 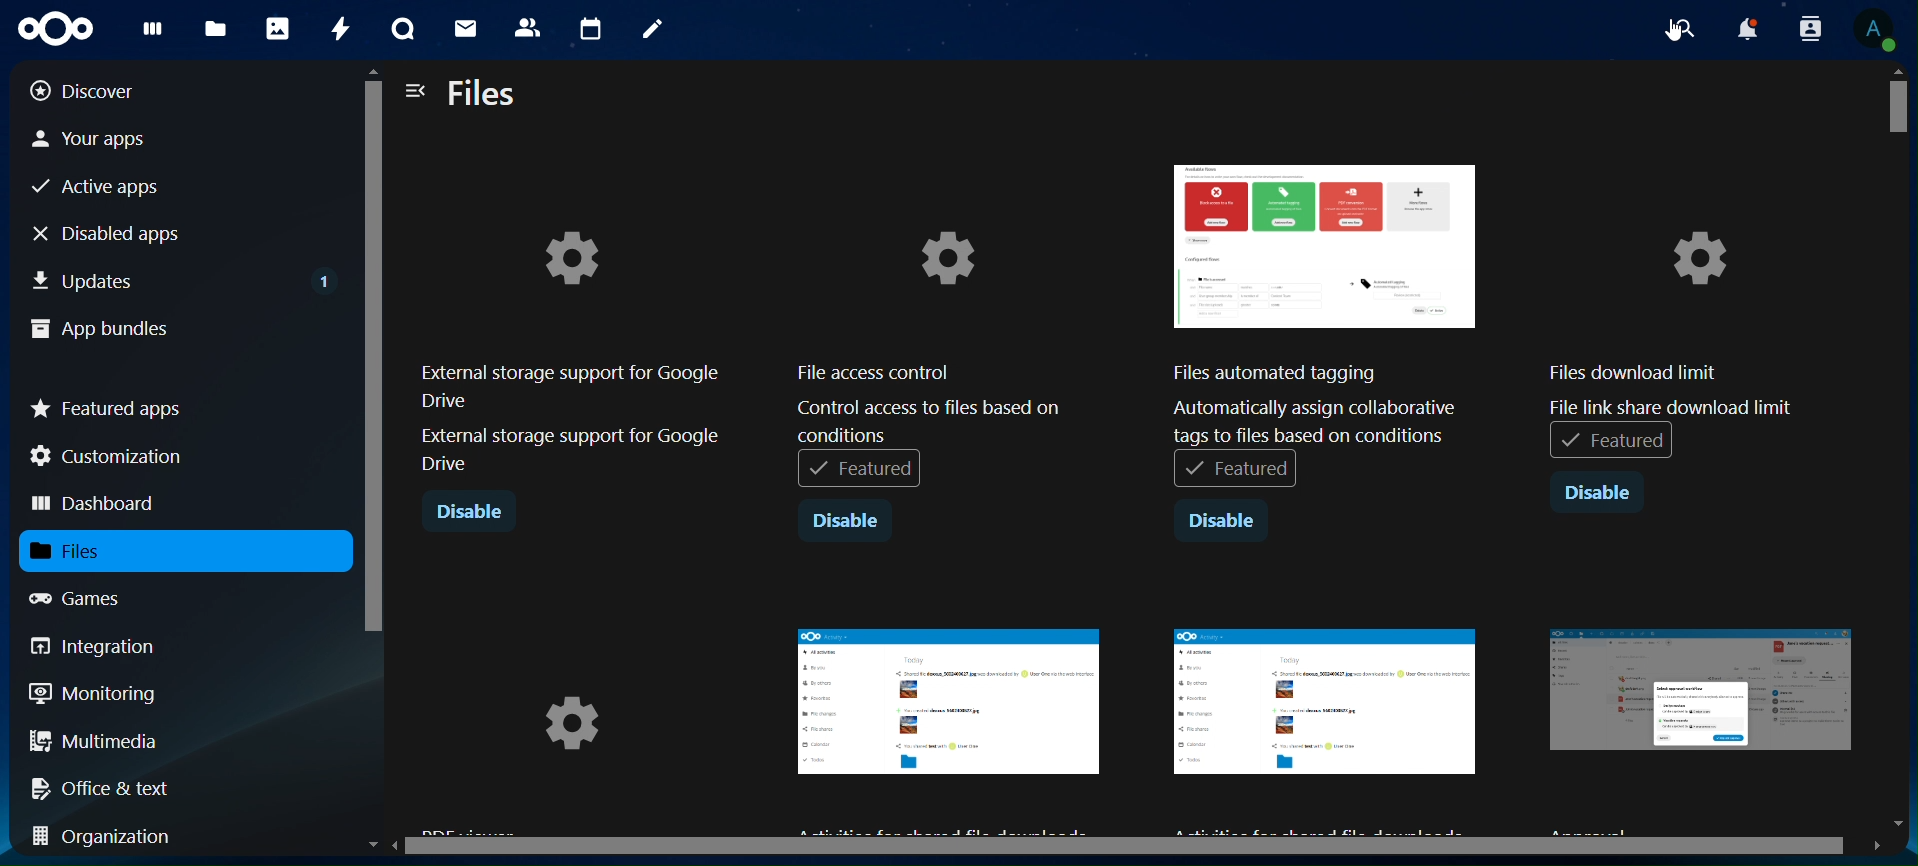 What do you see at coordinates (1326, 727) in the screenshot?
I see `image` at bounding box center [1326, 727].